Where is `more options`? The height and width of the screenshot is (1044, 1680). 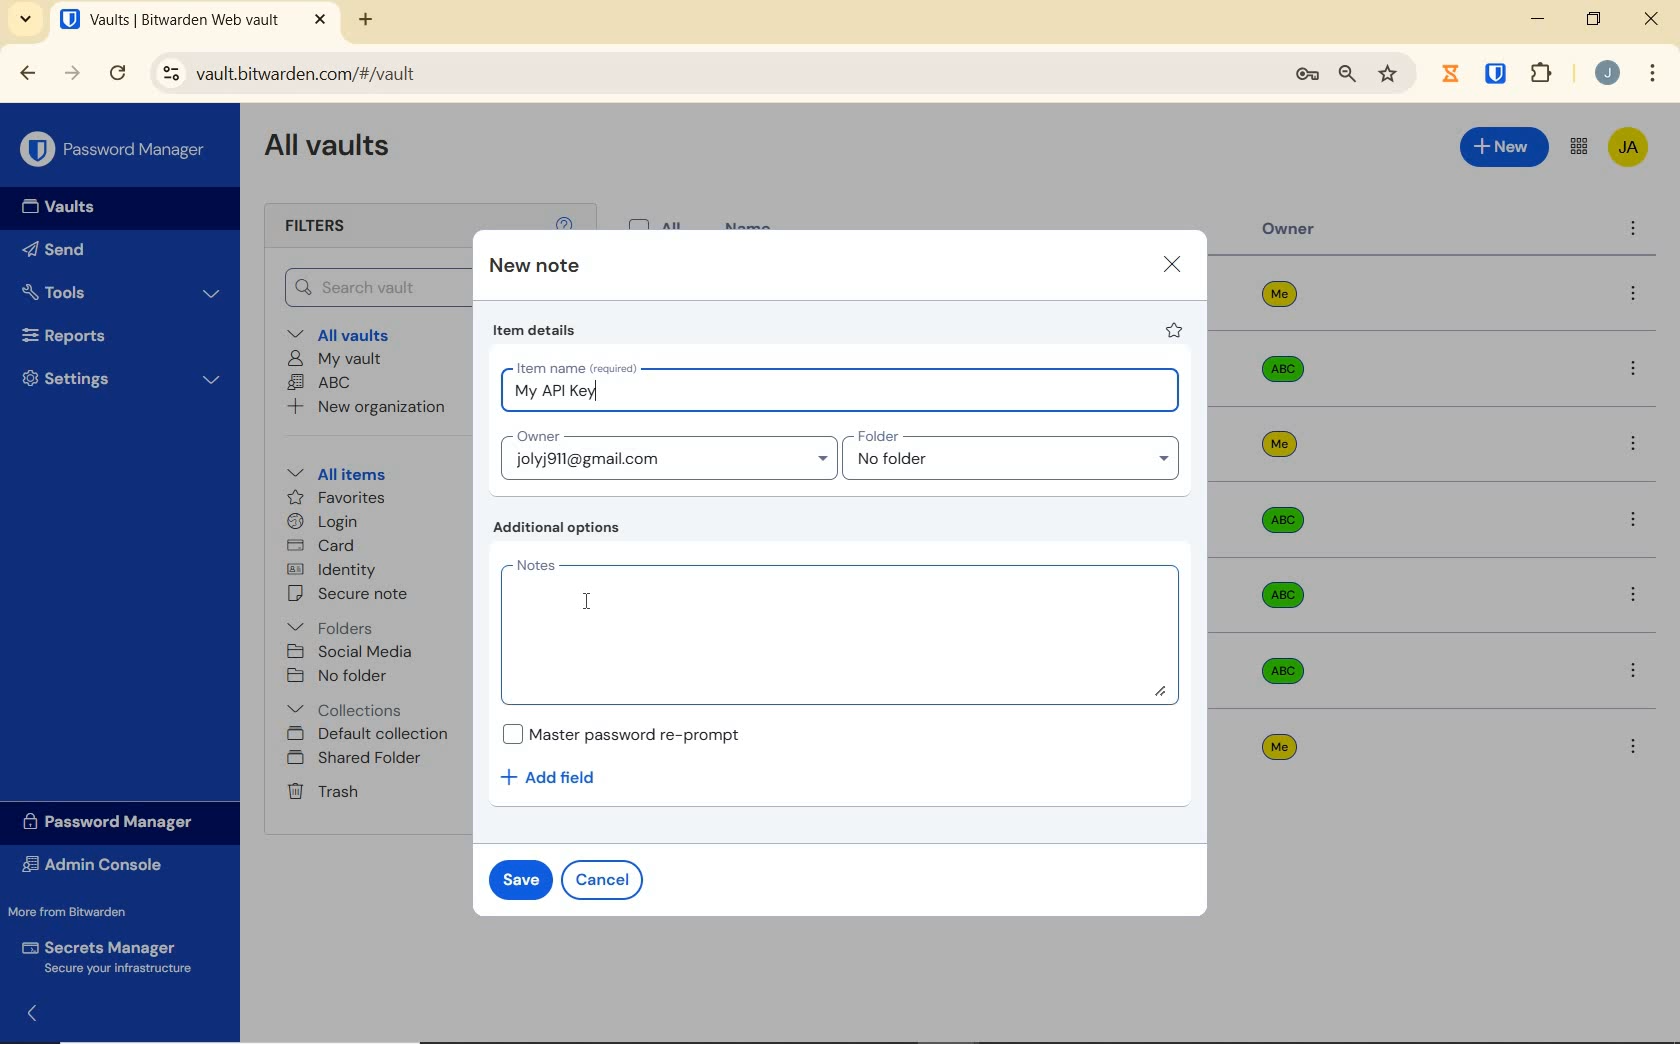
more options is located at coordinates (1635, 669).